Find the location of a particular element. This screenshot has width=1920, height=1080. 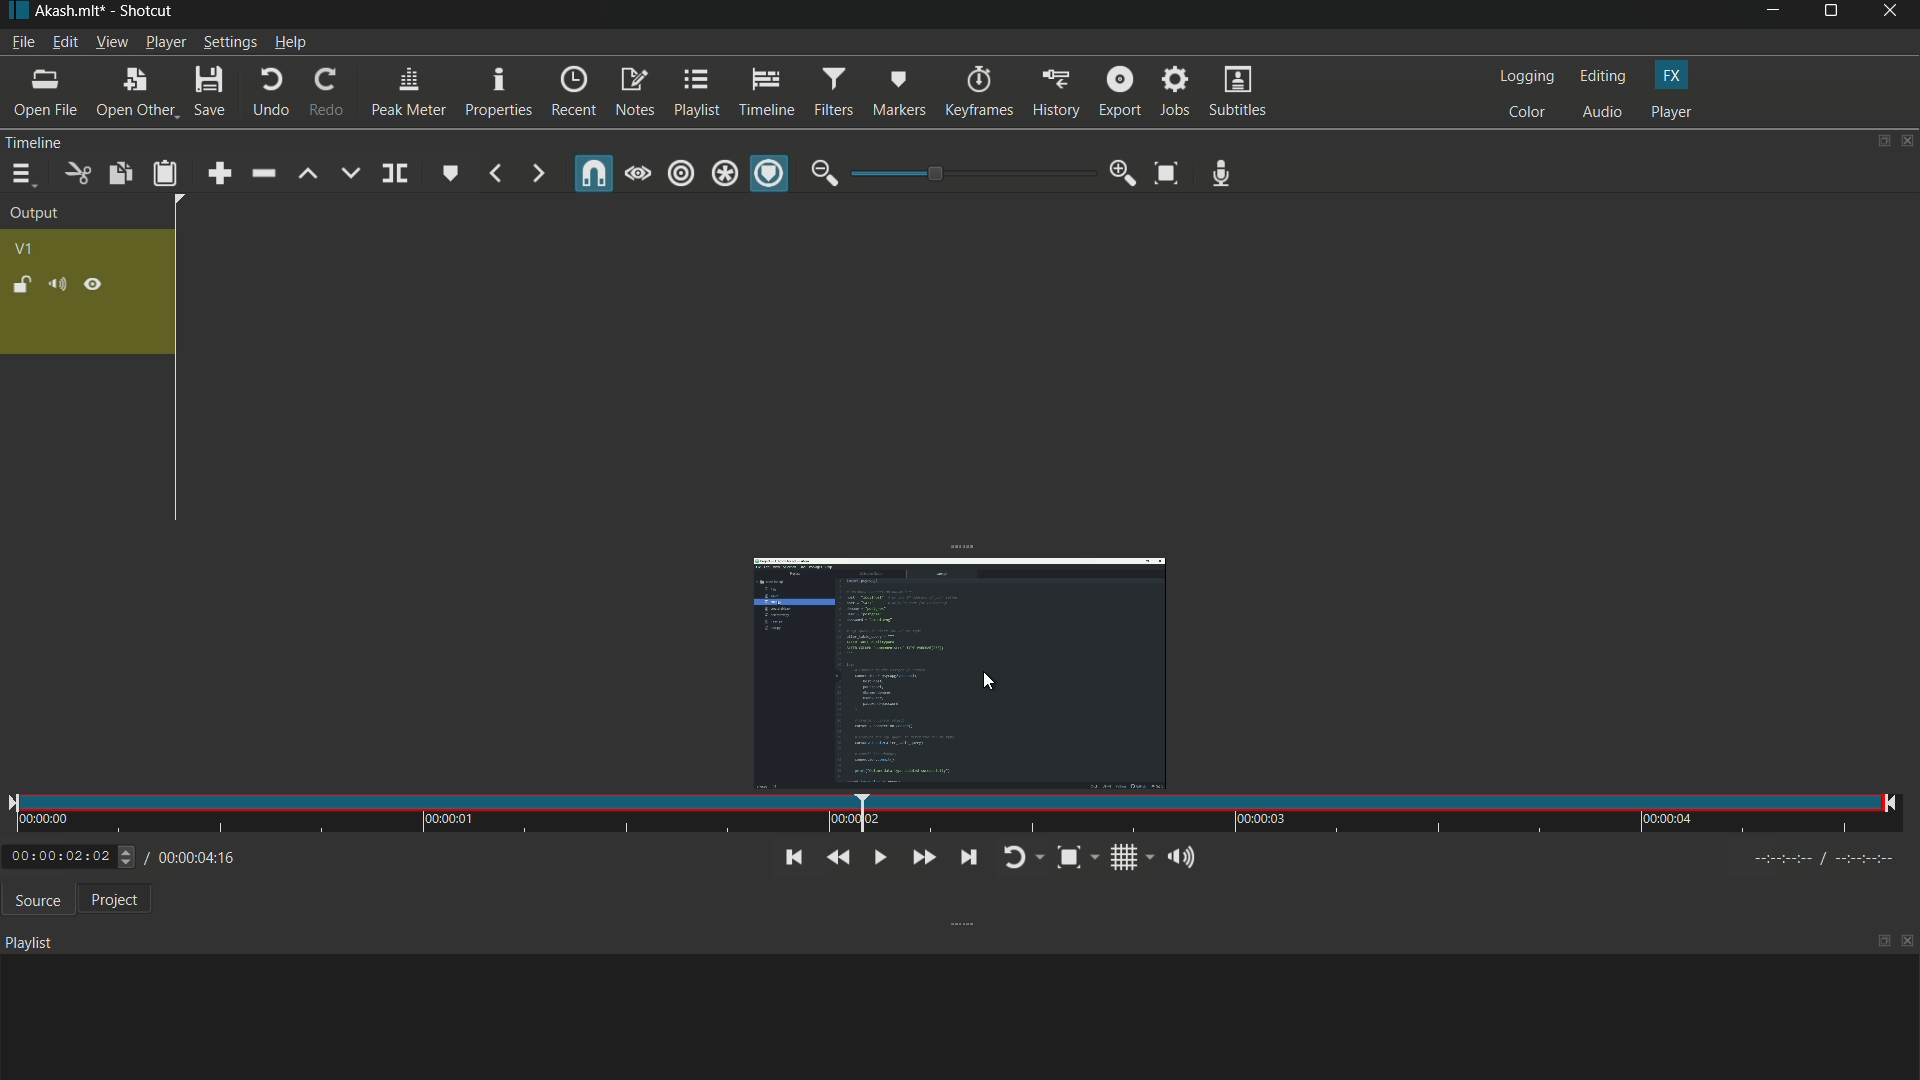

show volume control is located at coordinates (1185, 856).